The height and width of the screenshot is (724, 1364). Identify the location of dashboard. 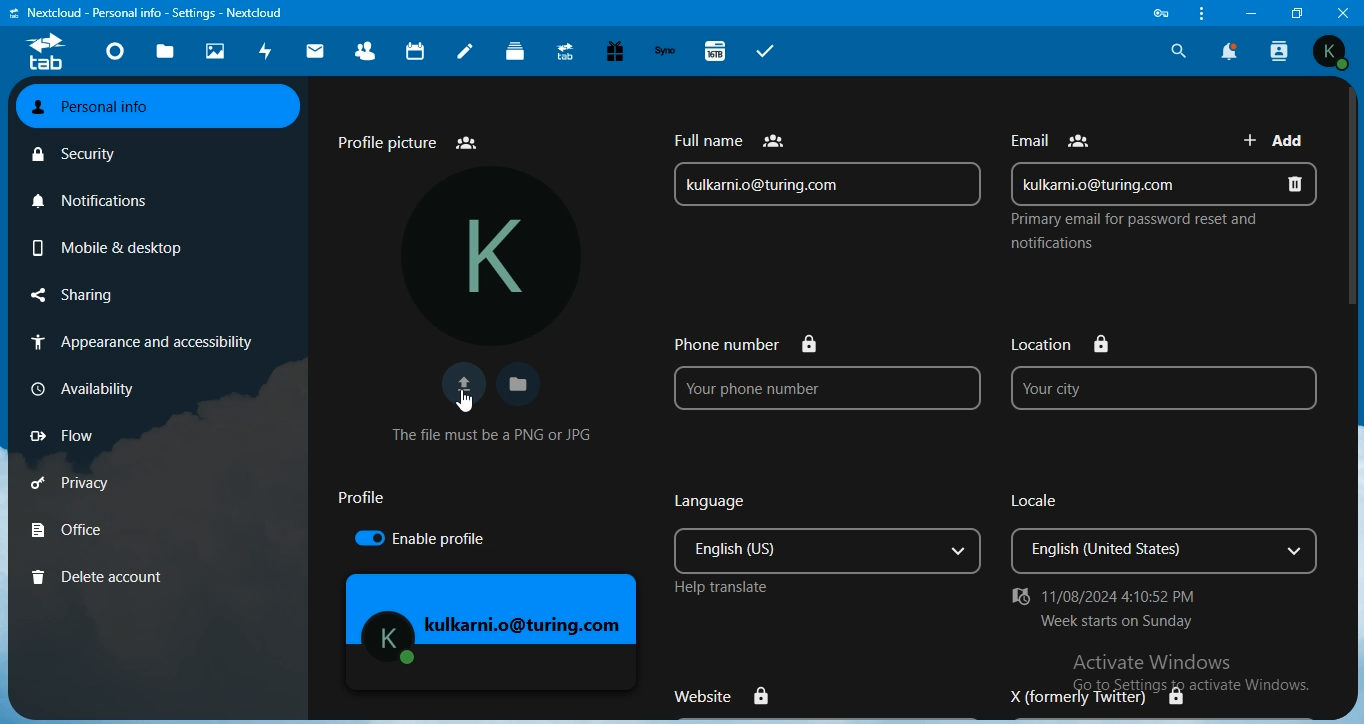
(113, 53).